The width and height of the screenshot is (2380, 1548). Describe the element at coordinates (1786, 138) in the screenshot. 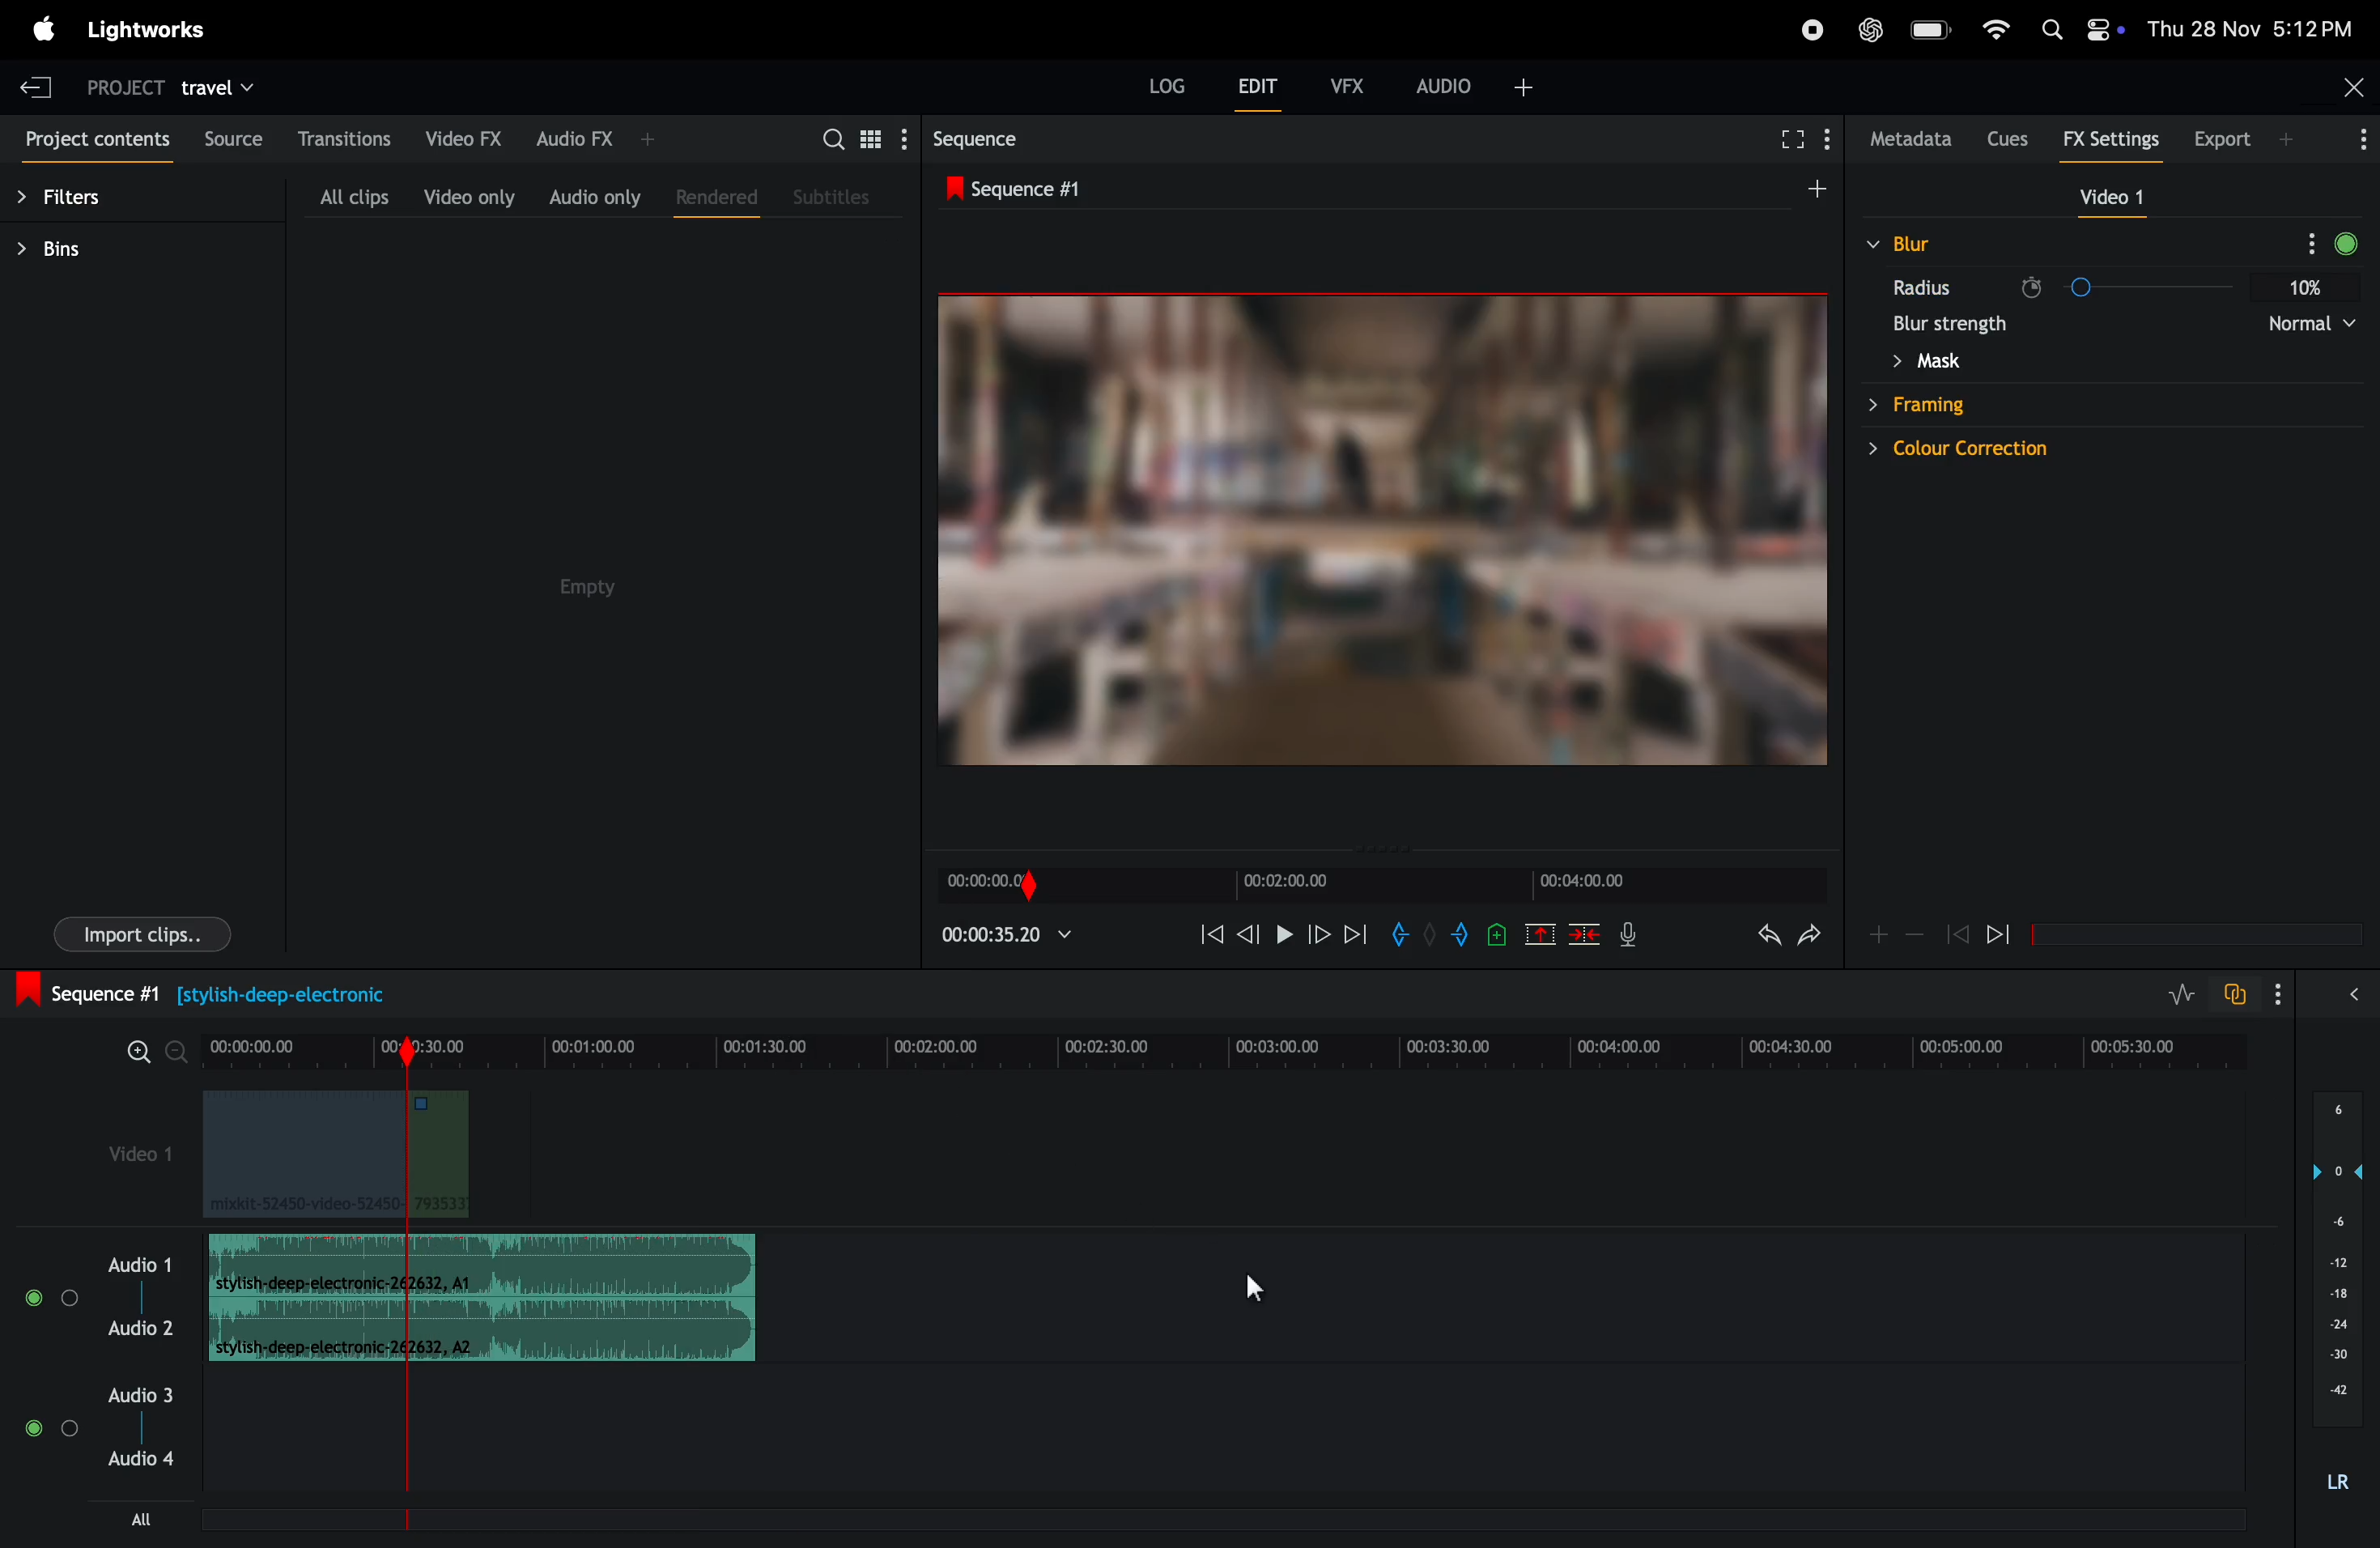

I see `full screen` at that location.